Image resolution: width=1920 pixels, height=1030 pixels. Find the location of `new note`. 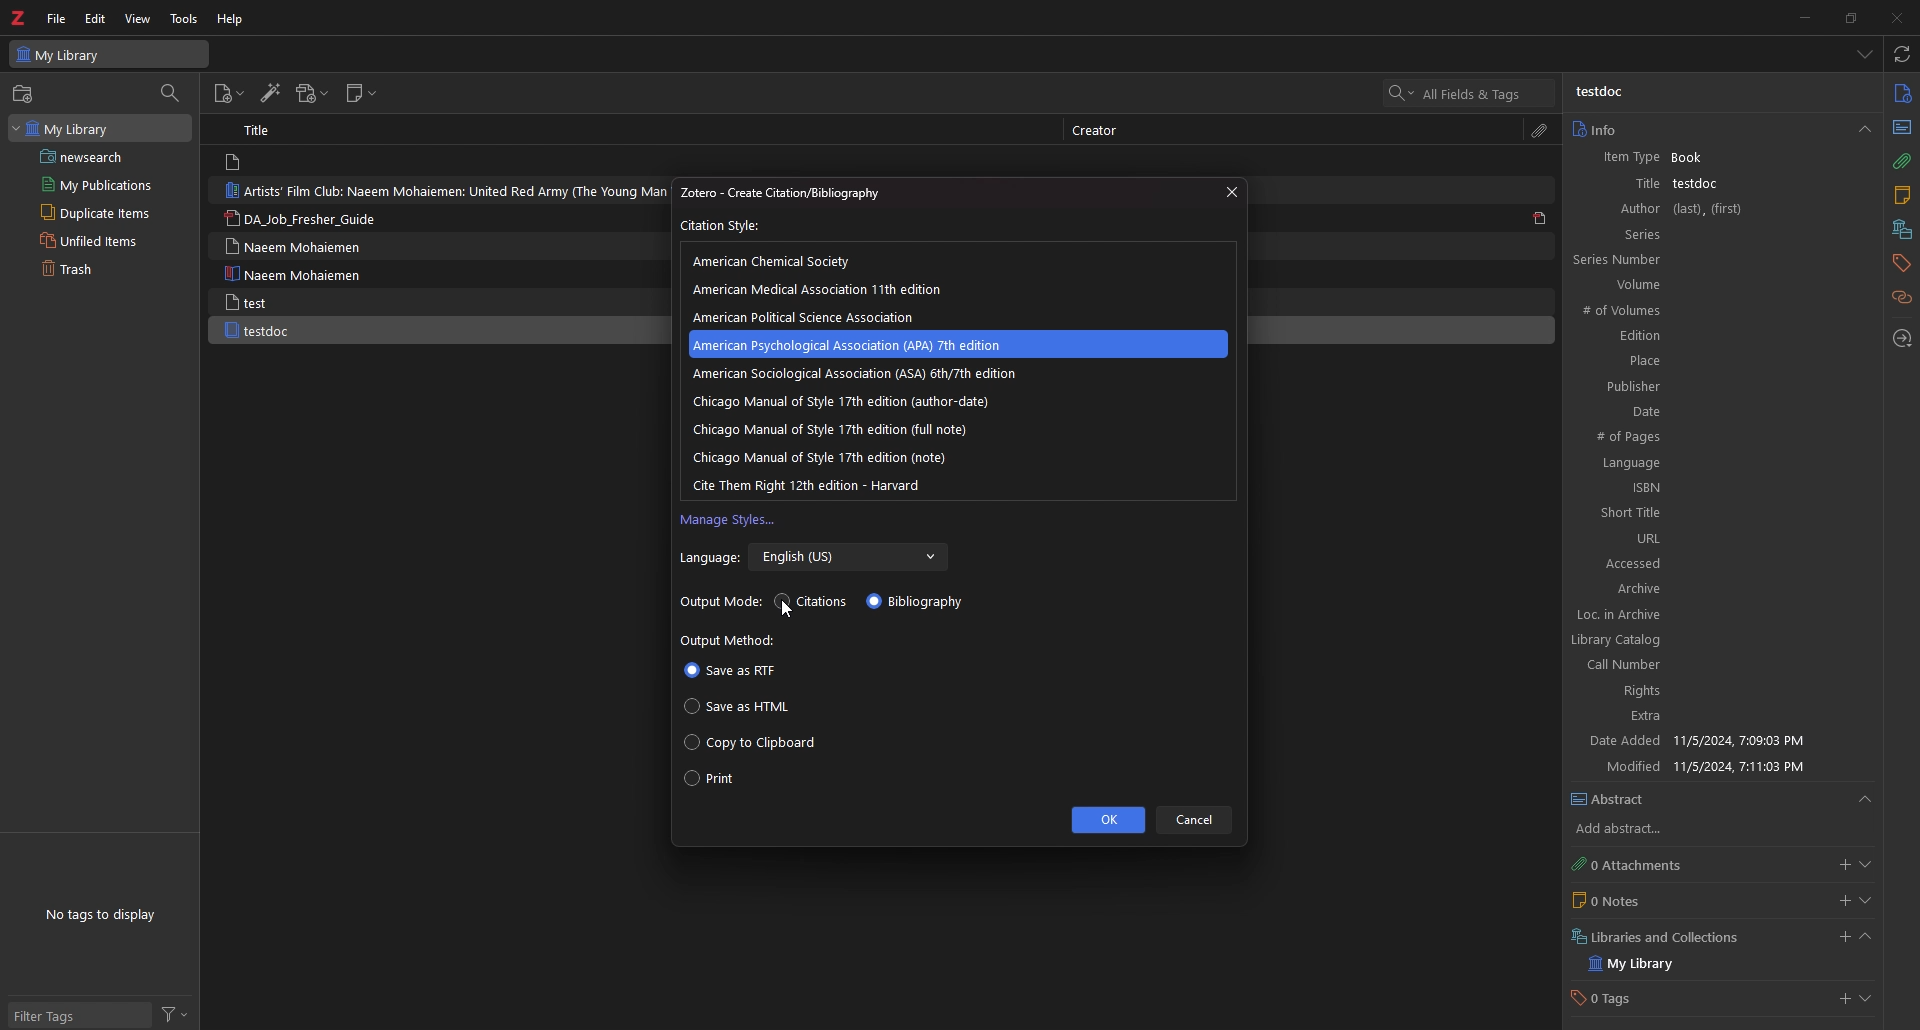

new note is located at coordinates (362, 94).